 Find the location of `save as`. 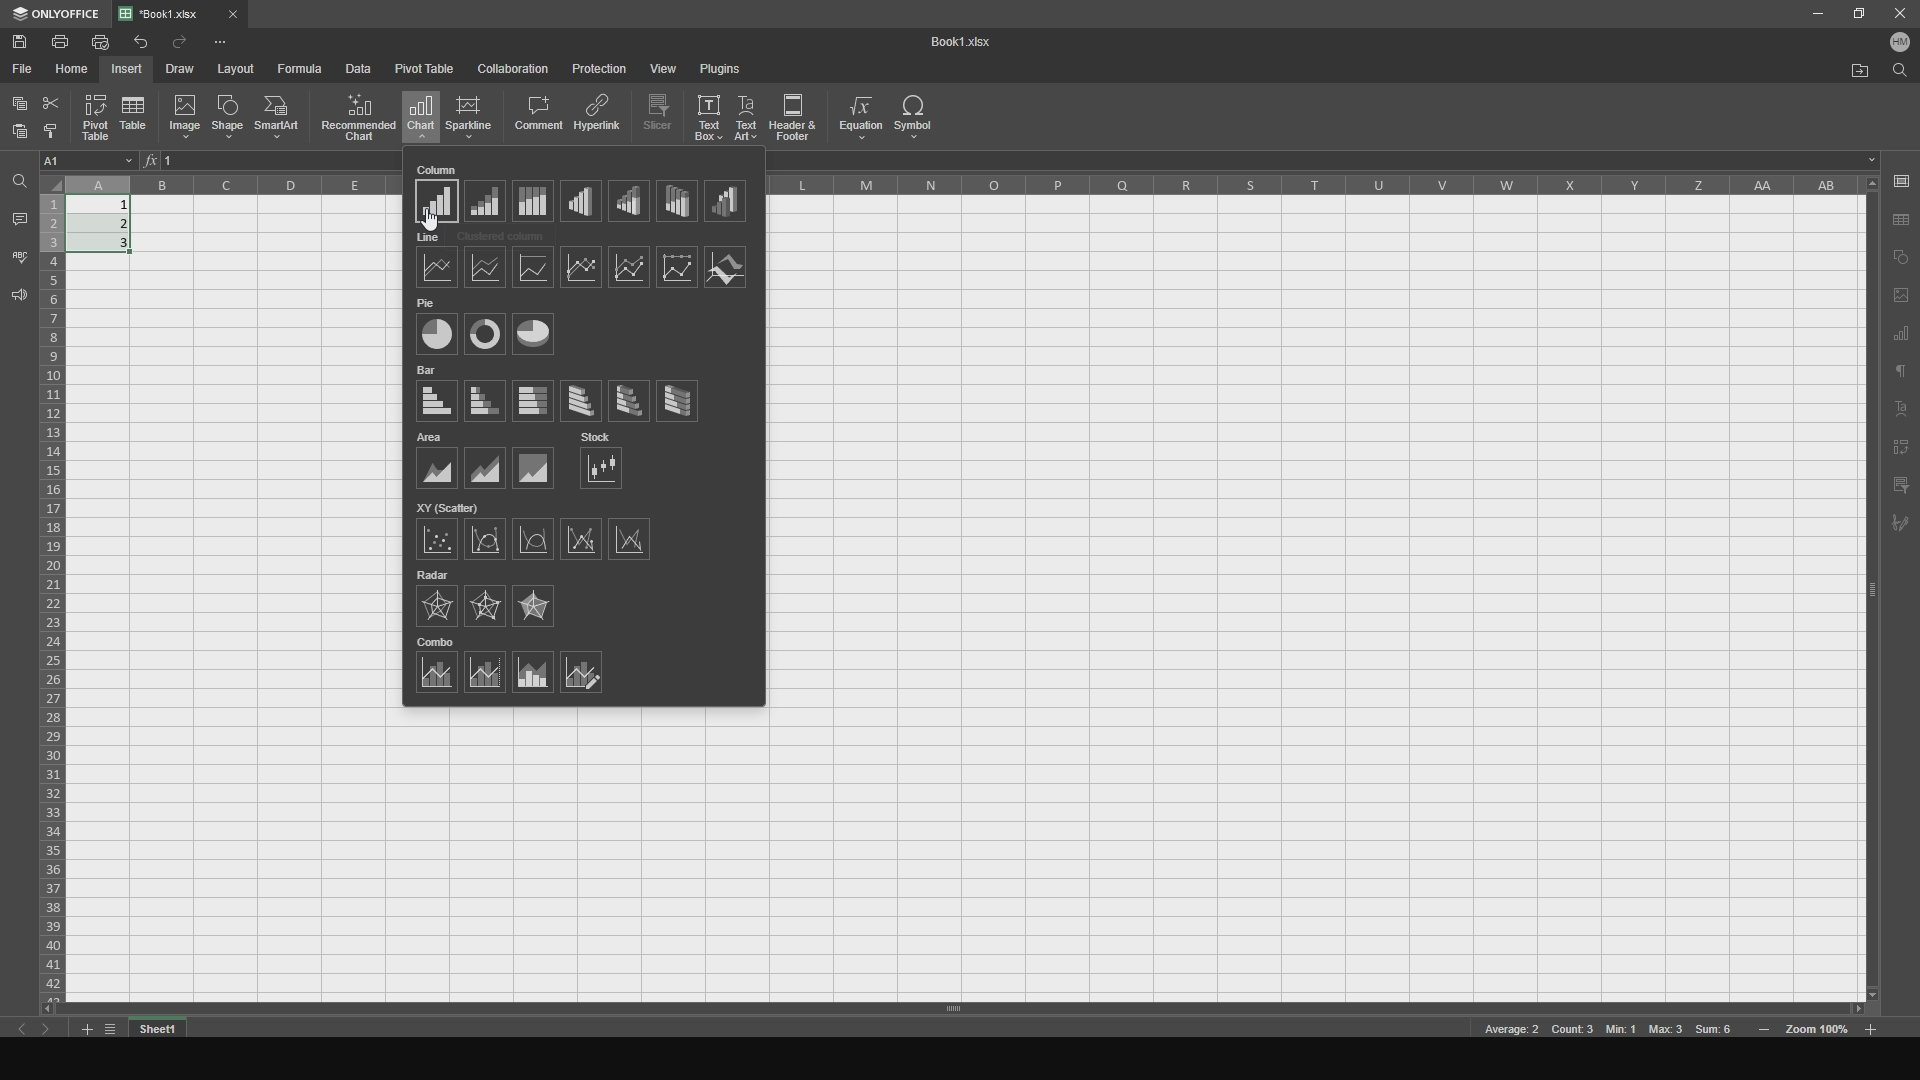

save as is located at coordinates (1902, 219).